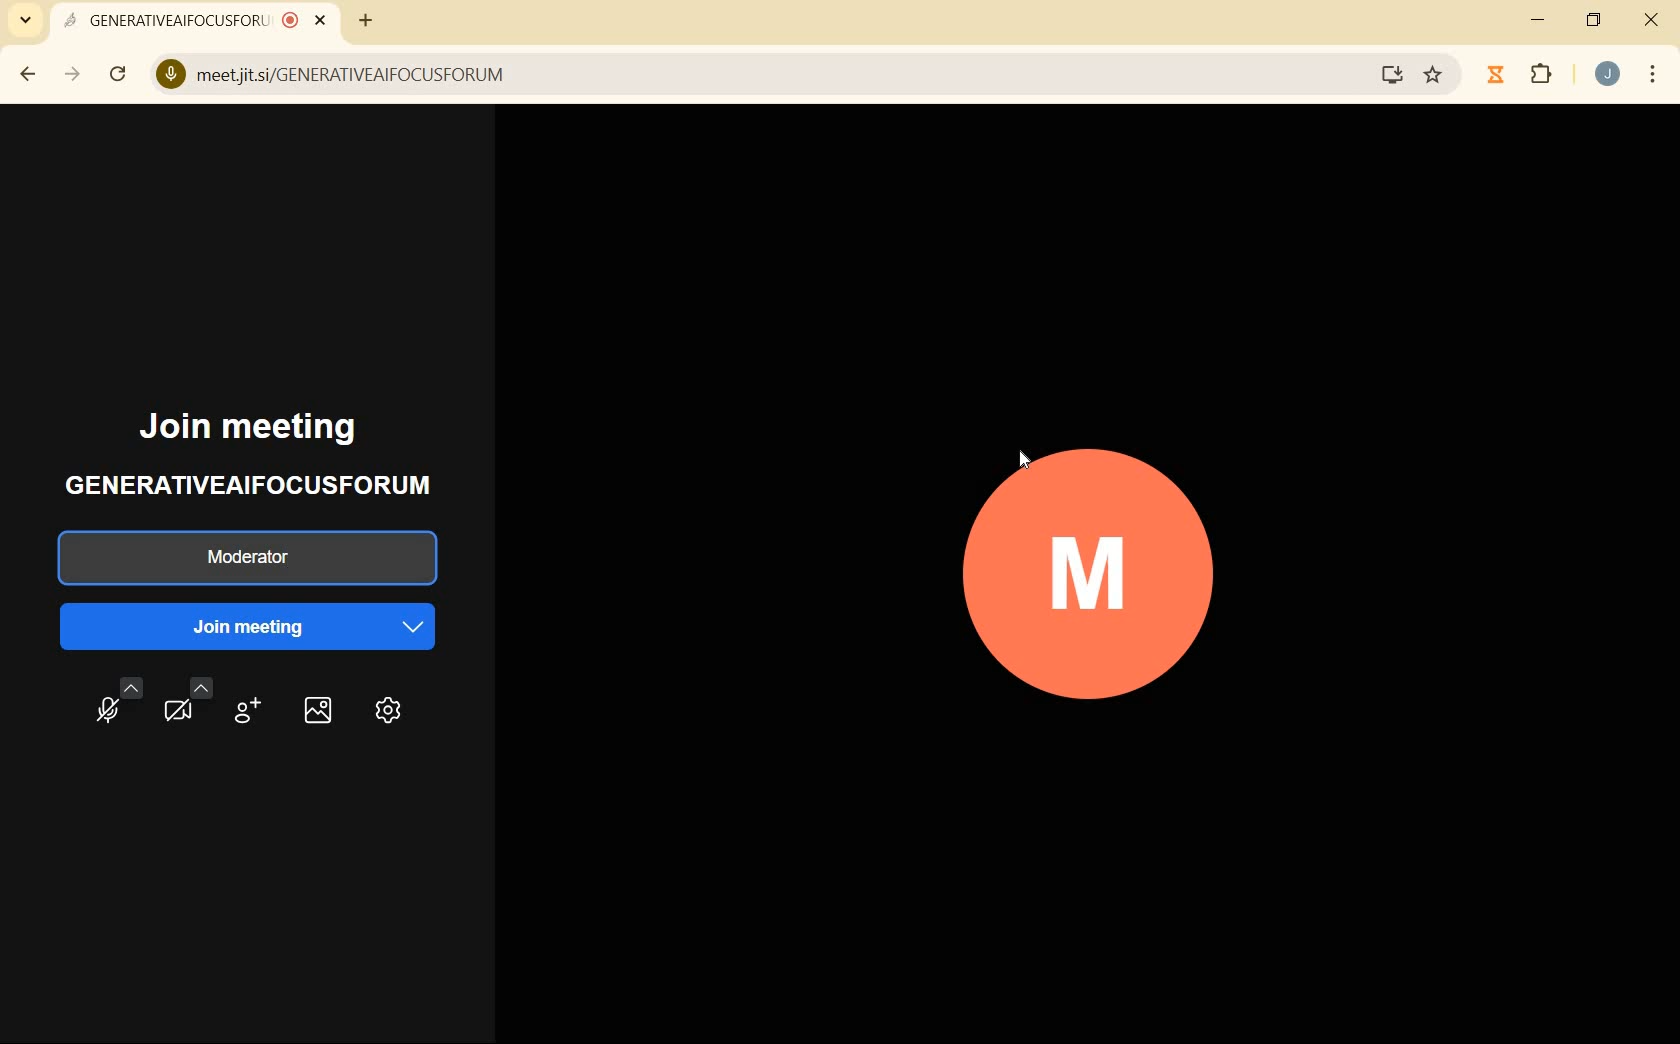 Image resolution: width=1680 pixels, height=1044 pixels. I want to click on JOIN MEETING, so click(256, 626).